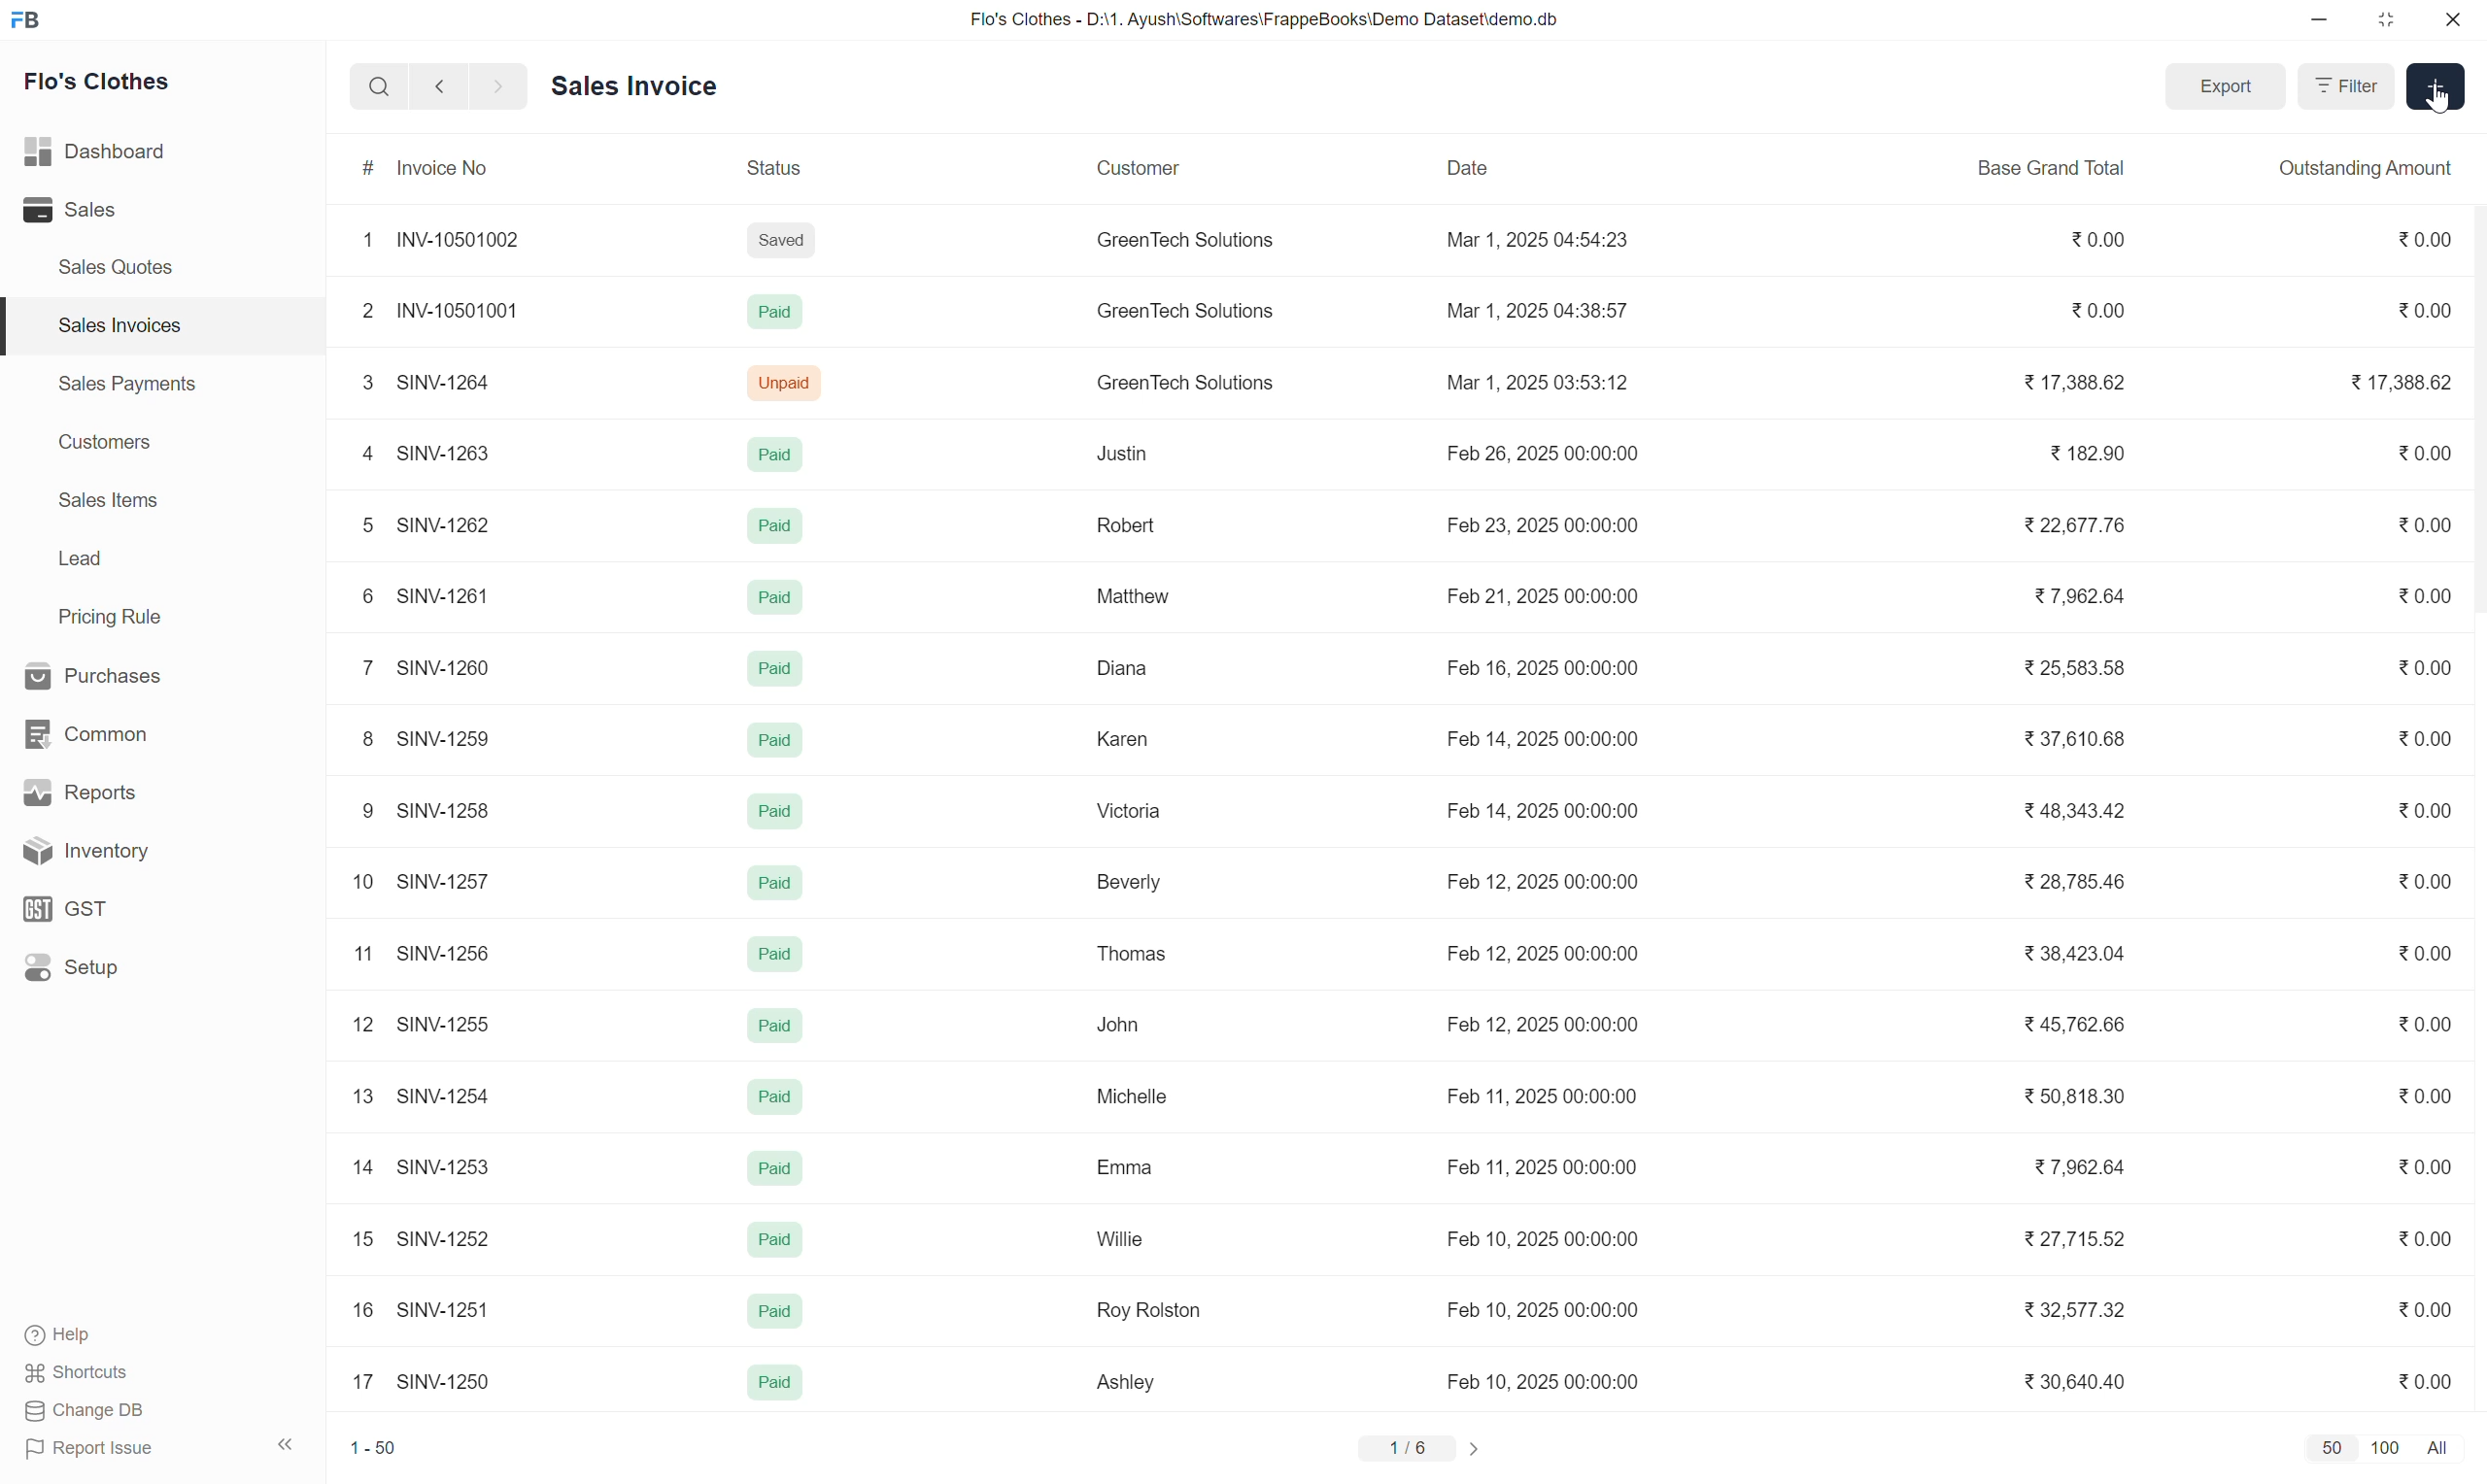 Image resolution: width=2487 pixels, height=1484 pixels. I want to click on Paid, so click(769, 530).